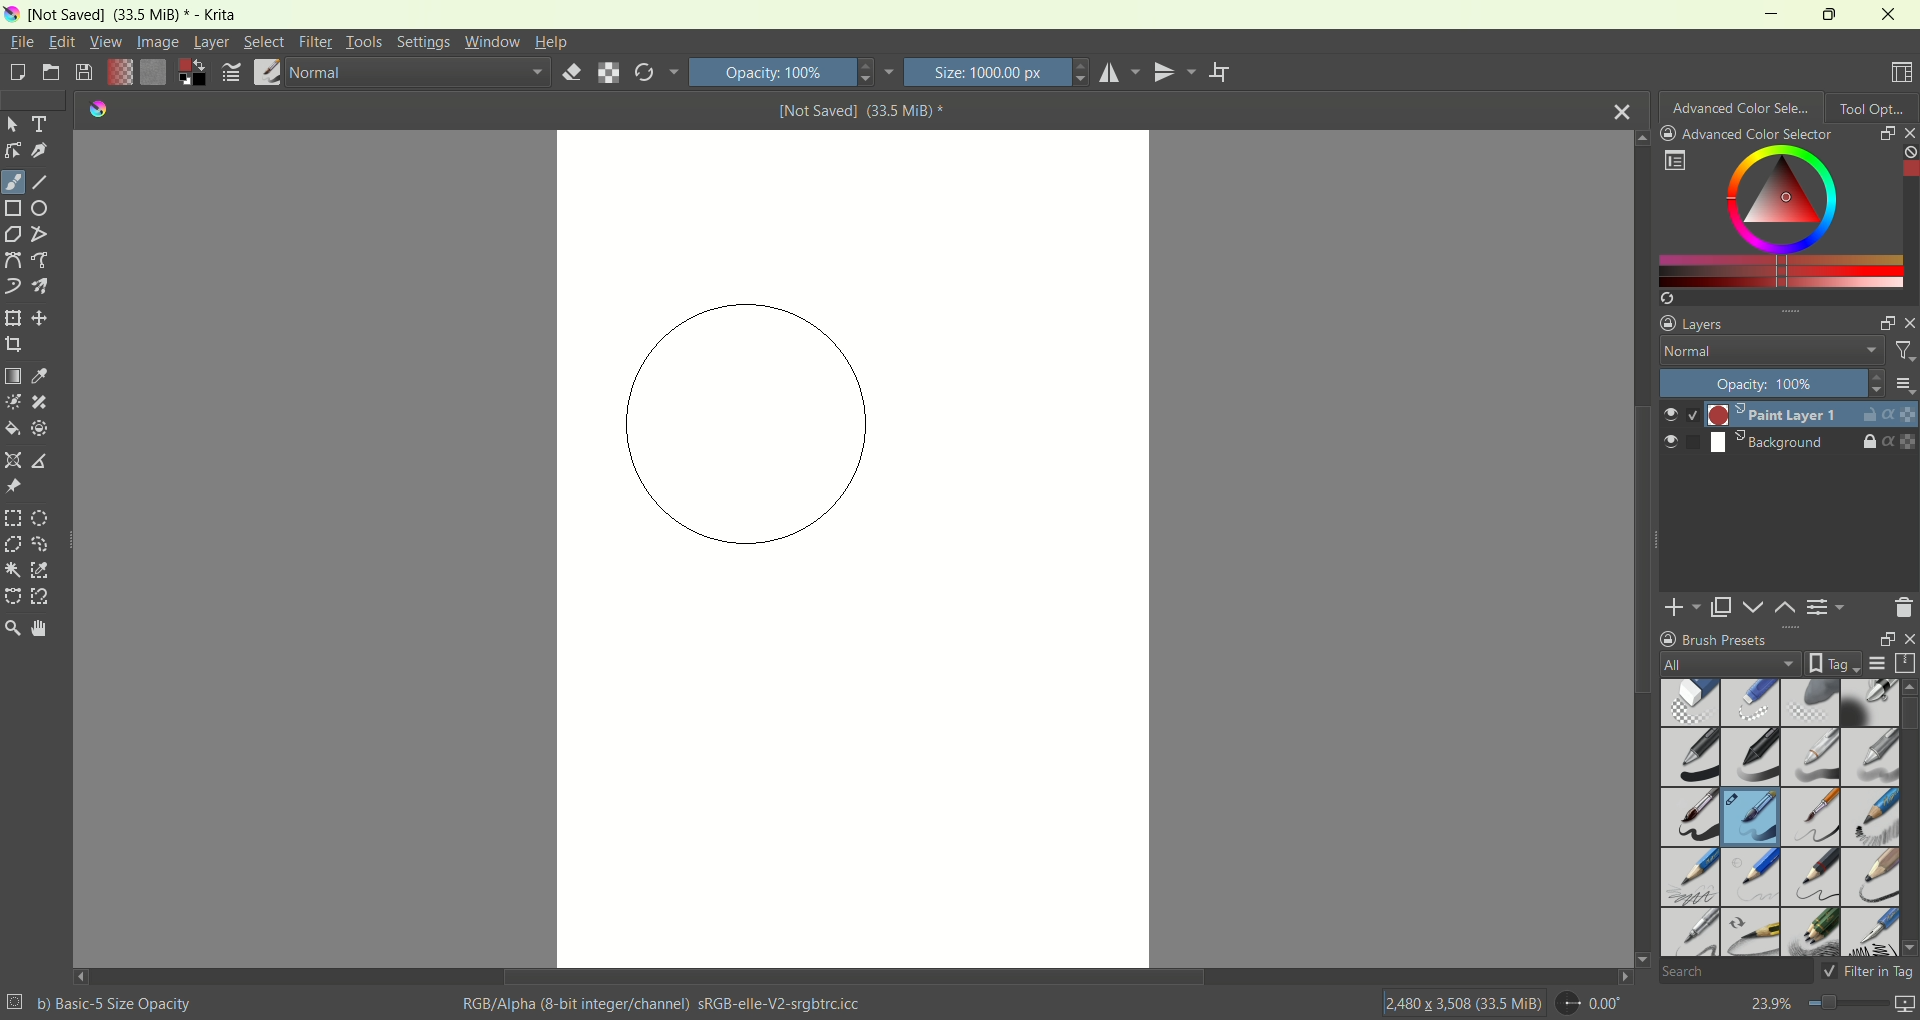 The height and width of the screenshot is (1020, 1920). Describe the element at coordinates (13, 286) in the screenshot. I see `dynamic brush` at that location.